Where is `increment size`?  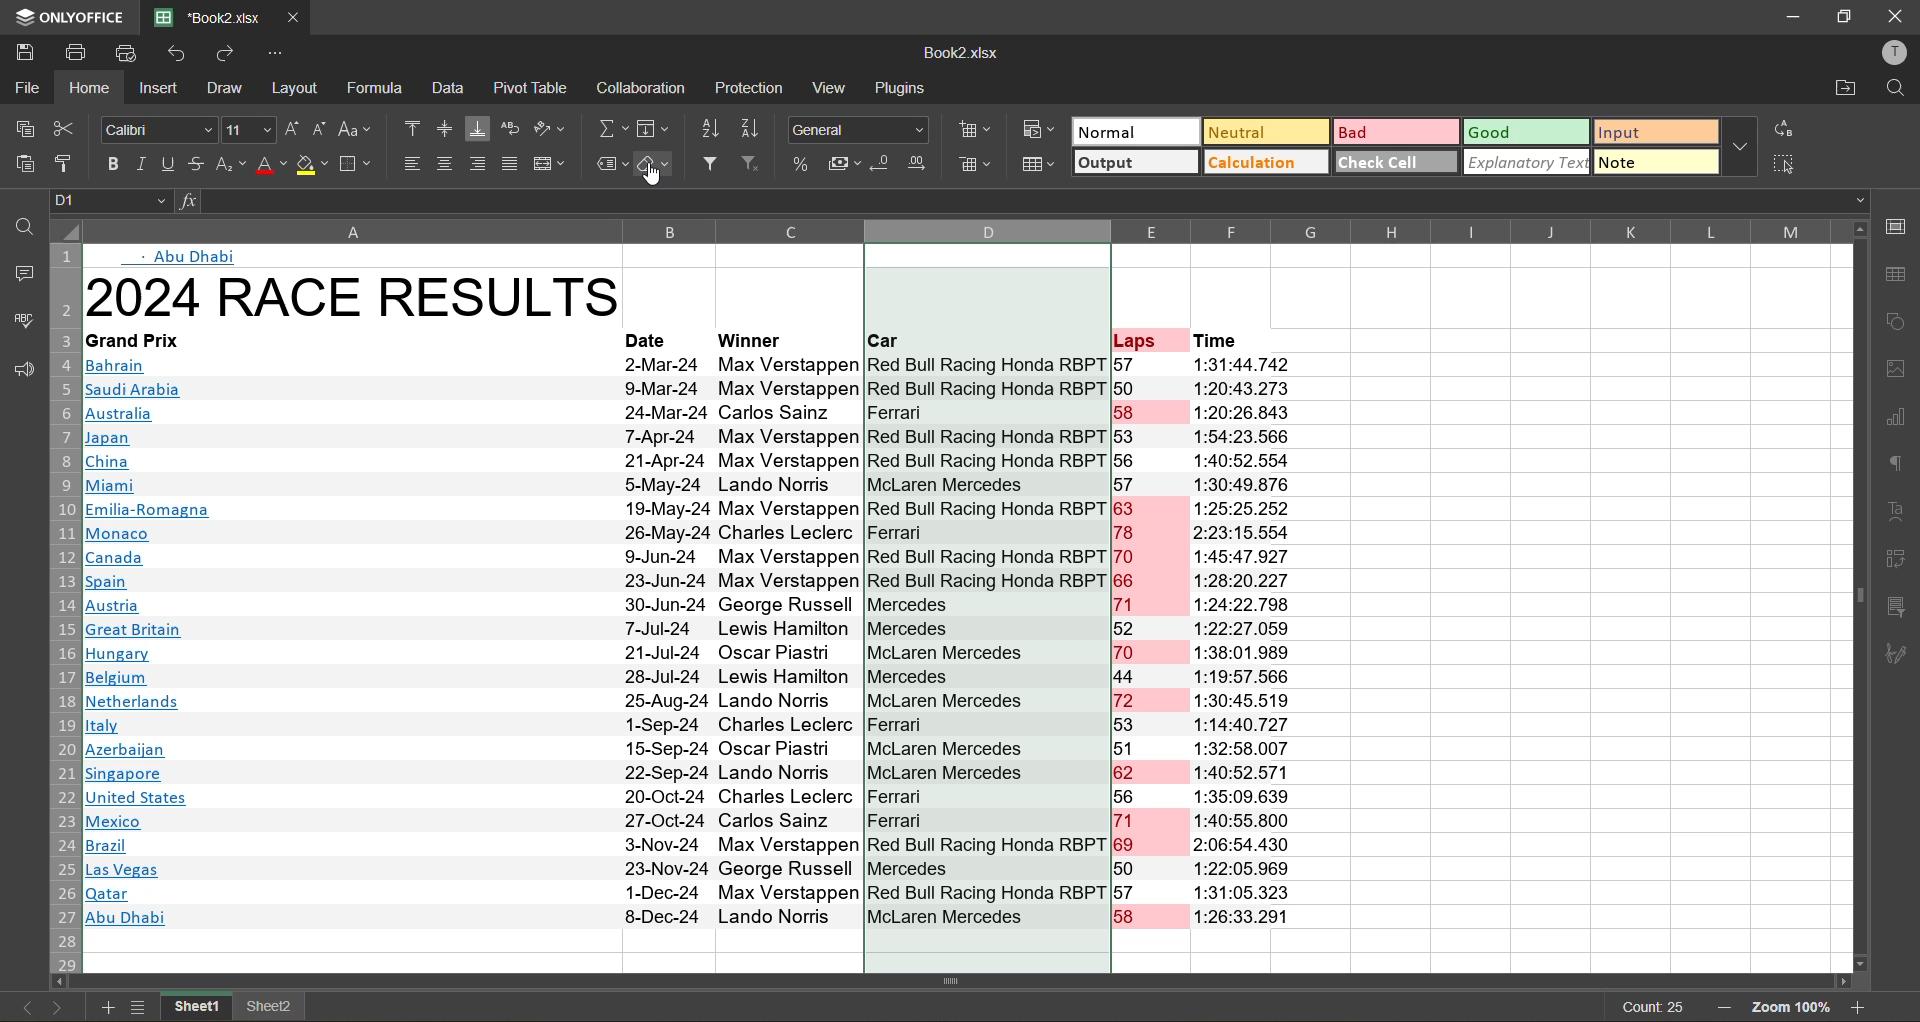 increment size is located at coordinates (292, 130).